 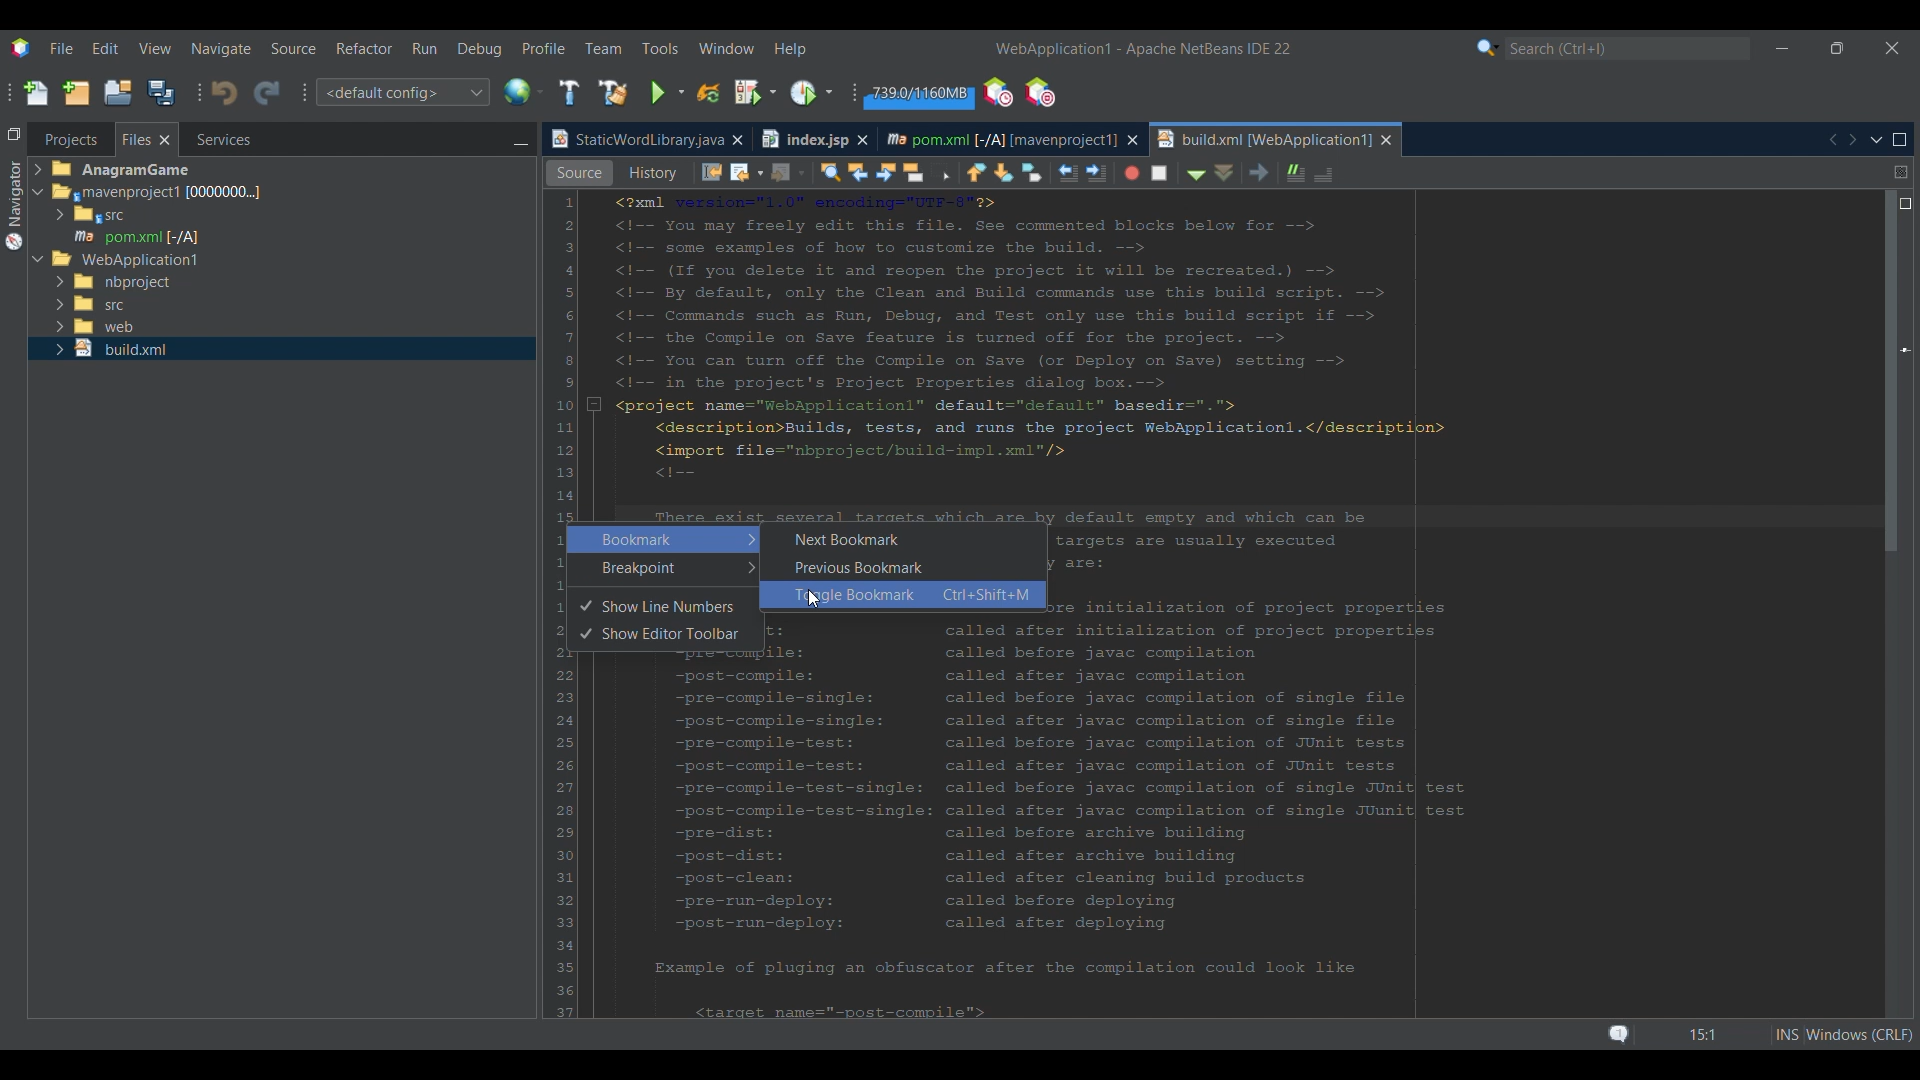 I want to click on Debug main project, so click(x=755, y=92).